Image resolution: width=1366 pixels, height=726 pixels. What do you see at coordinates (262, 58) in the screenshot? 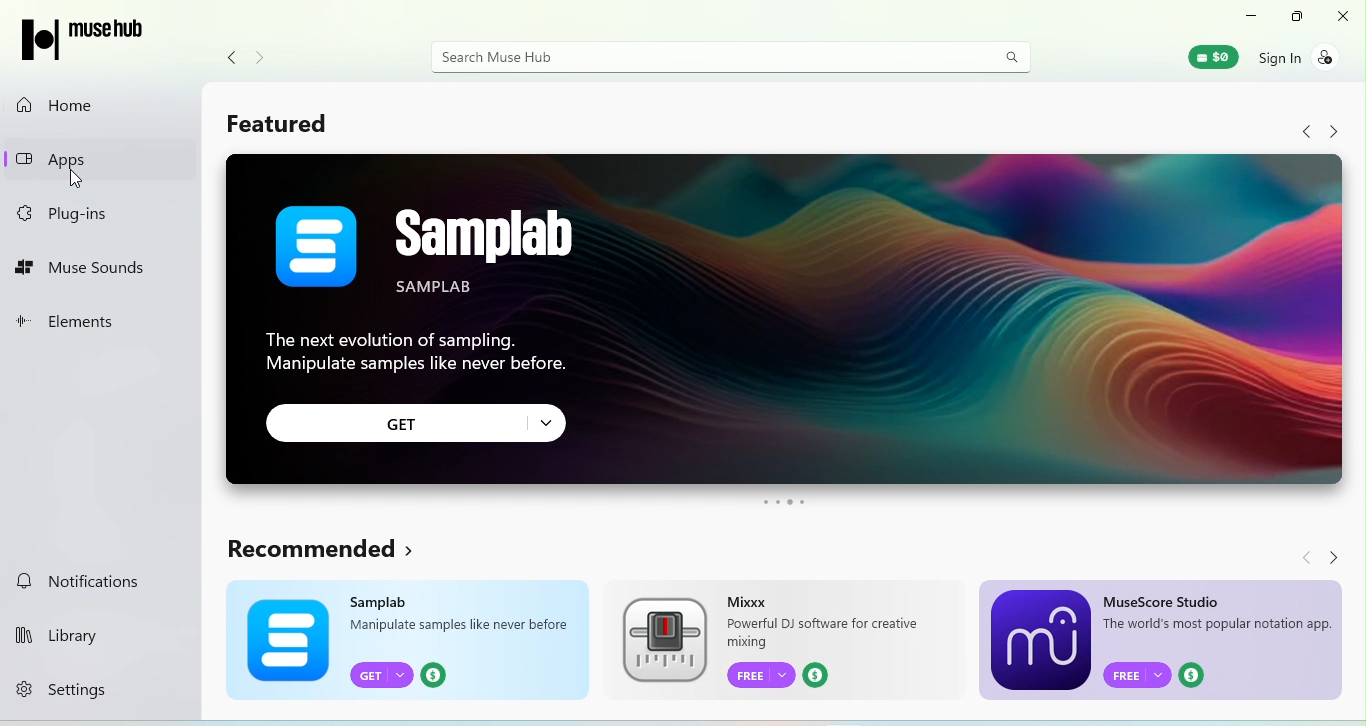
I see `Navigate forward` at bounding box center [262, 58].